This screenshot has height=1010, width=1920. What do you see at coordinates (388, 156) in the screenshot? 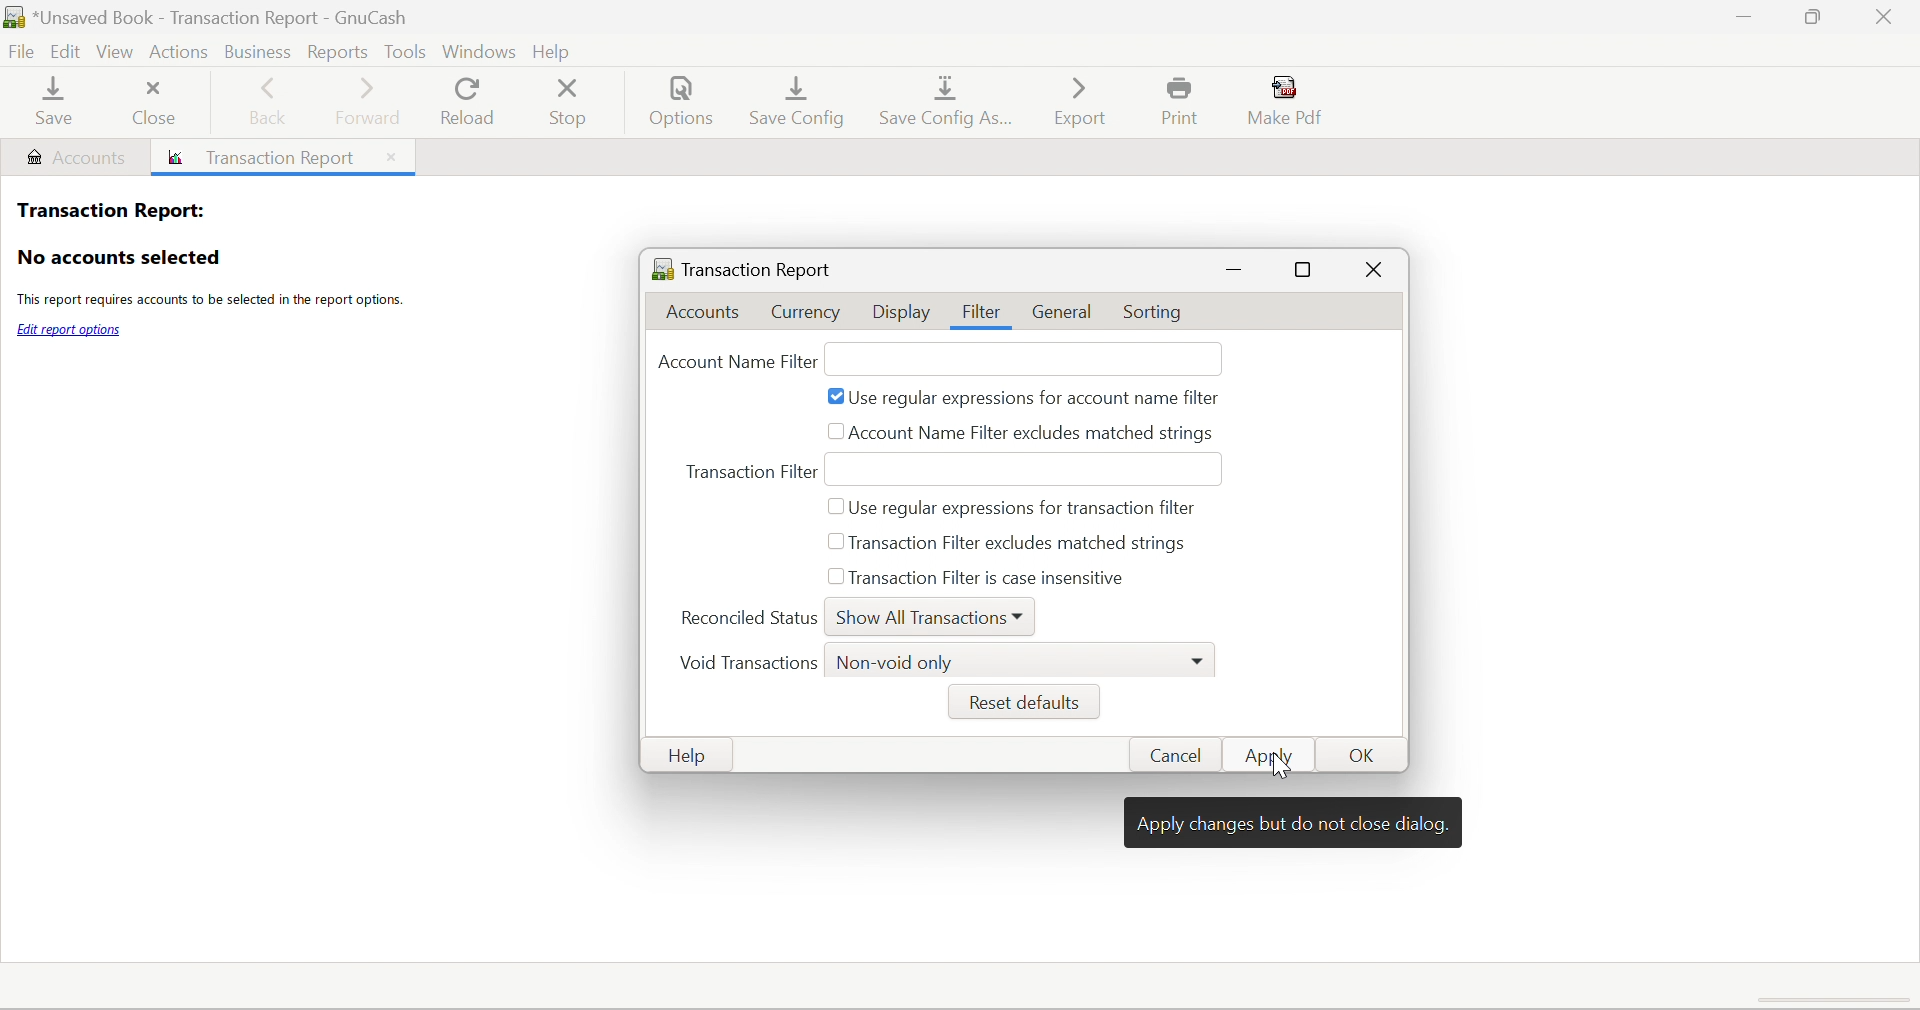
I see `Close` at bounding box center [388, 156].